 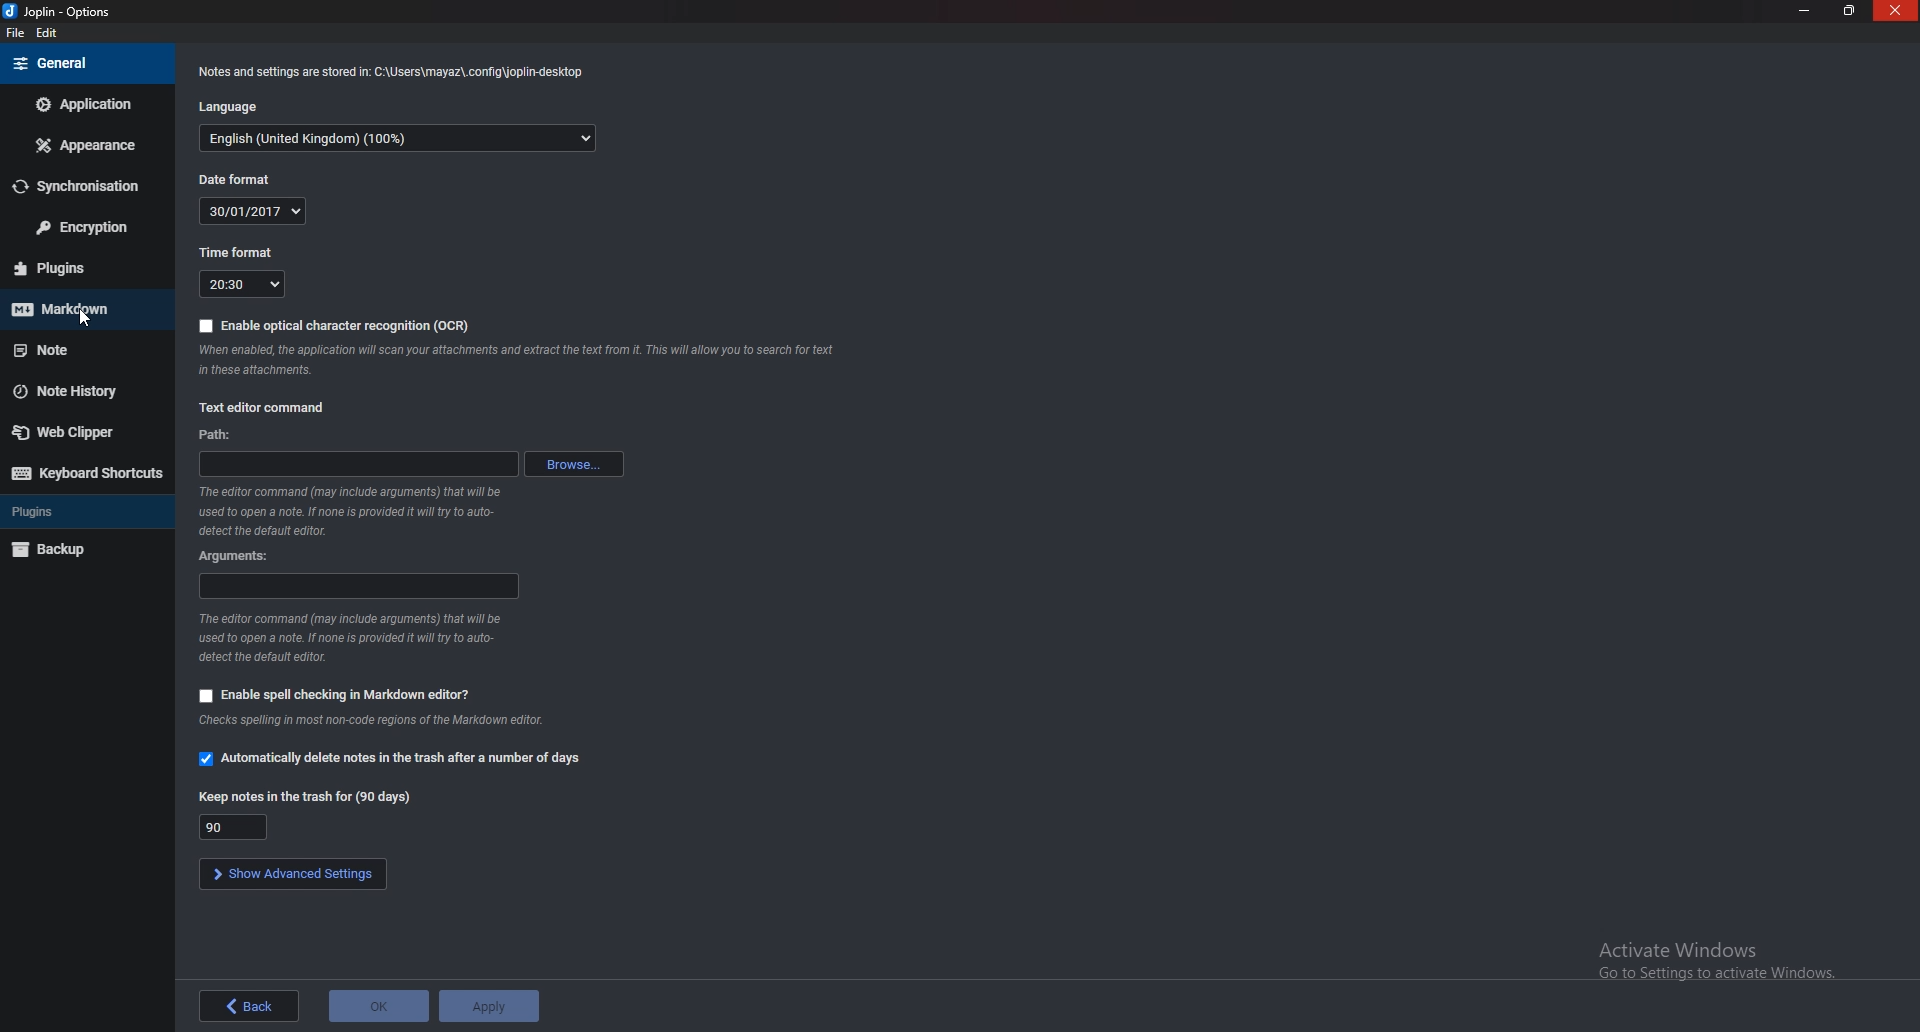 What do you see at coordinates (75, 433) in the screenshot?
I see `Web clipper` at bounding box center [75, 433].